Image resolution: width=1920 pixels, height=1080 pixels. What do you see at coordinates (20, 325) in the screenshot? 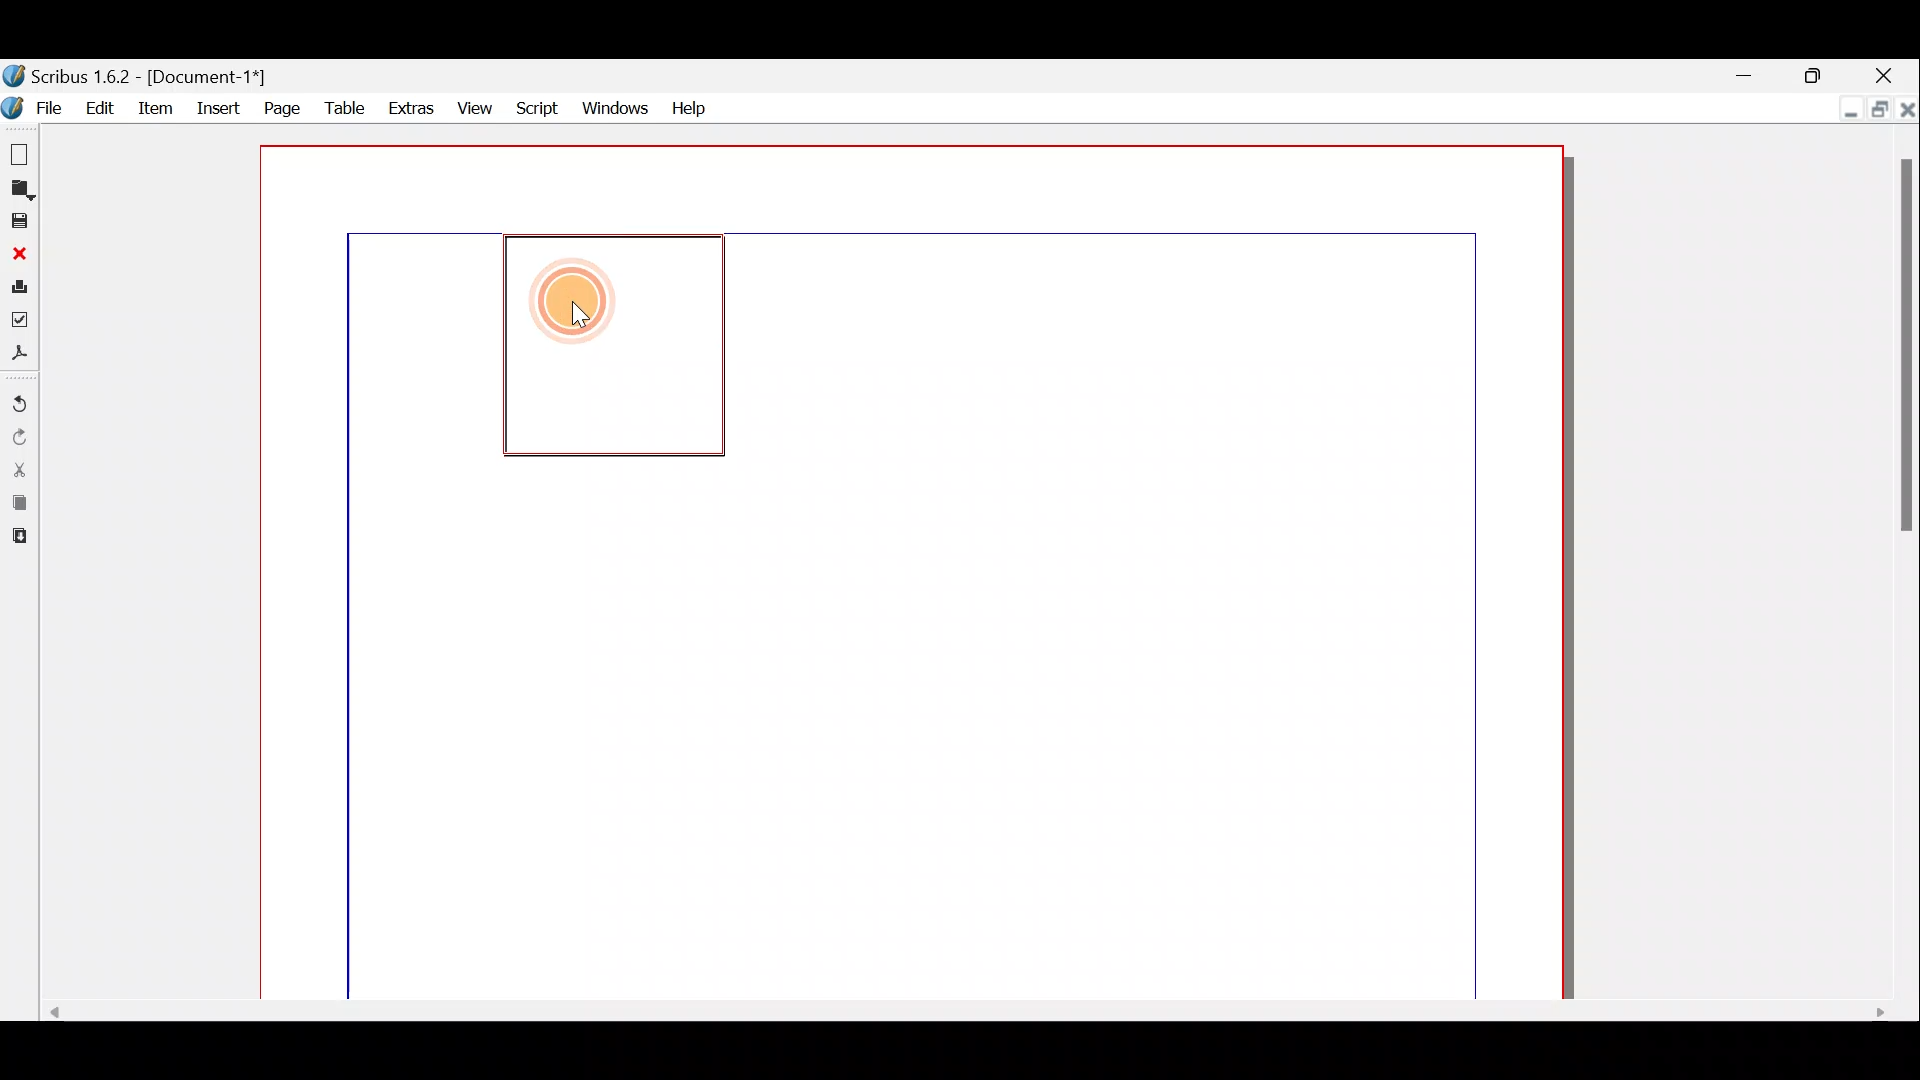
I see `Preflight verifier` at bounding box center [20, 325].